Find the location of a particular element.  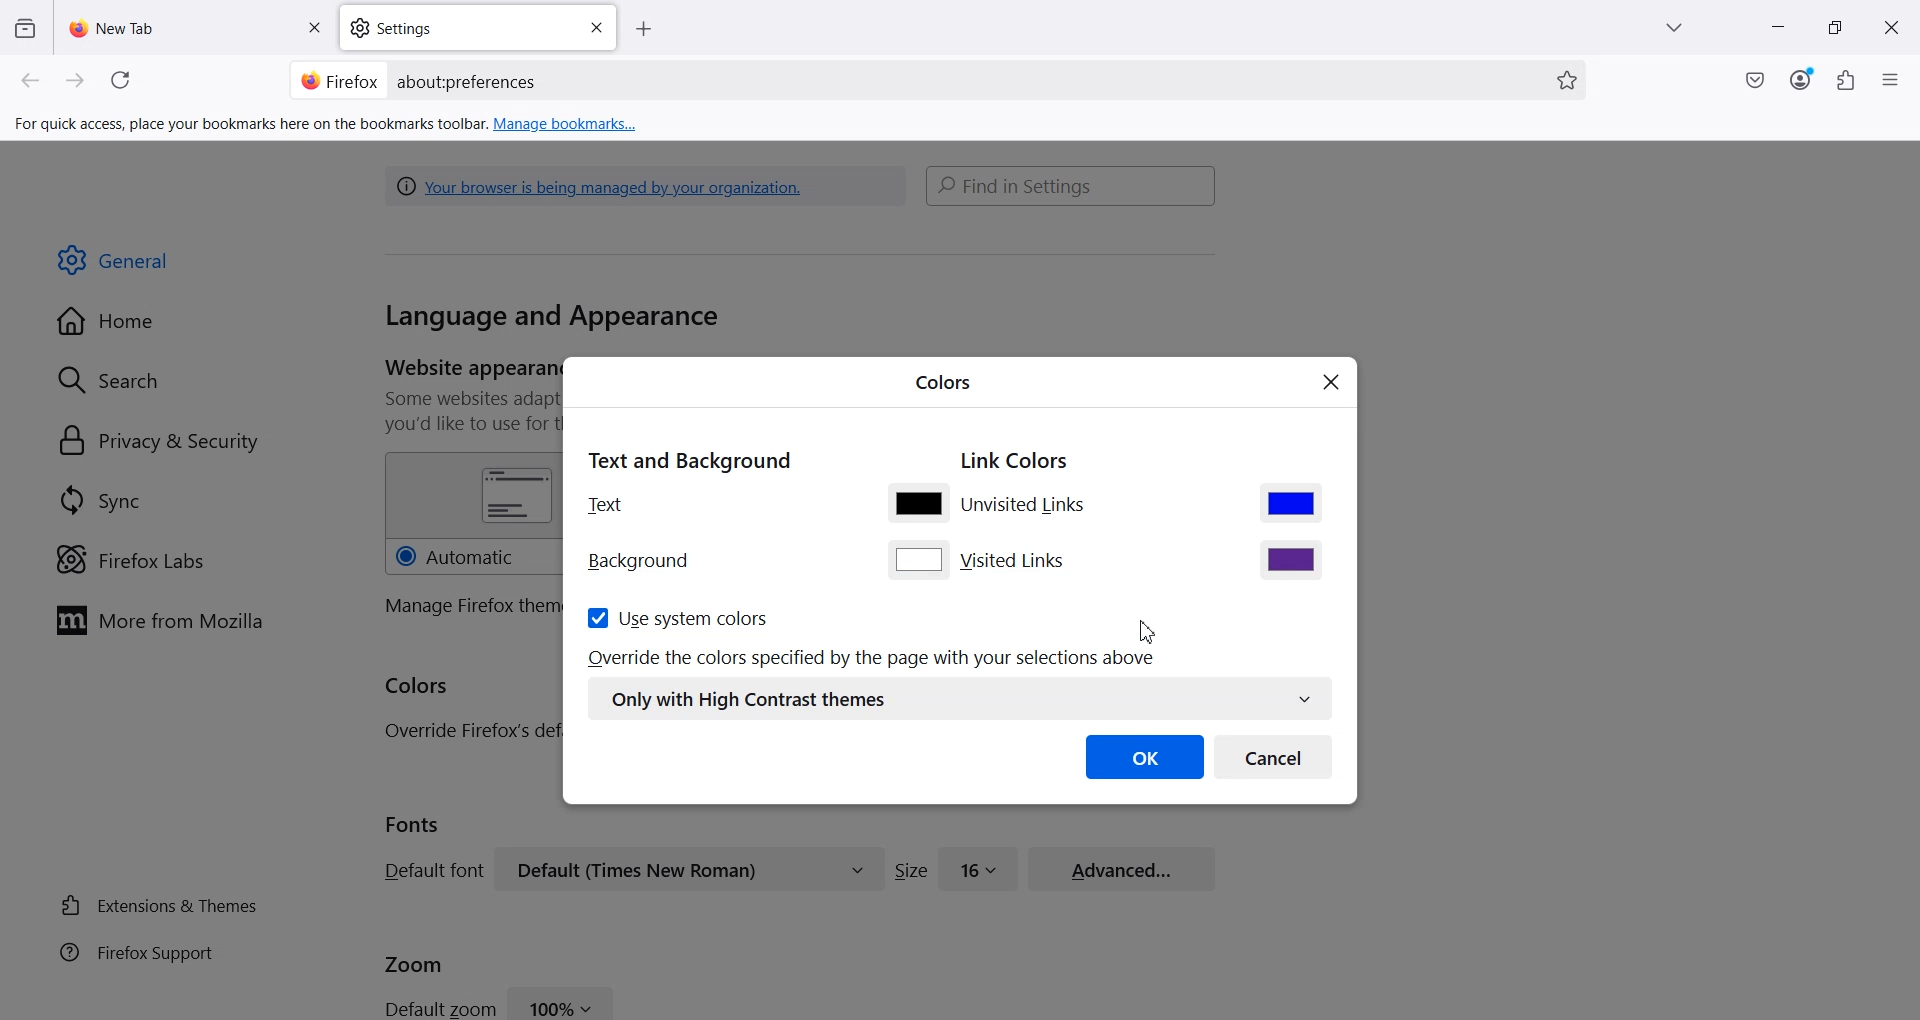

OK is located at coordinates (1145, 756).